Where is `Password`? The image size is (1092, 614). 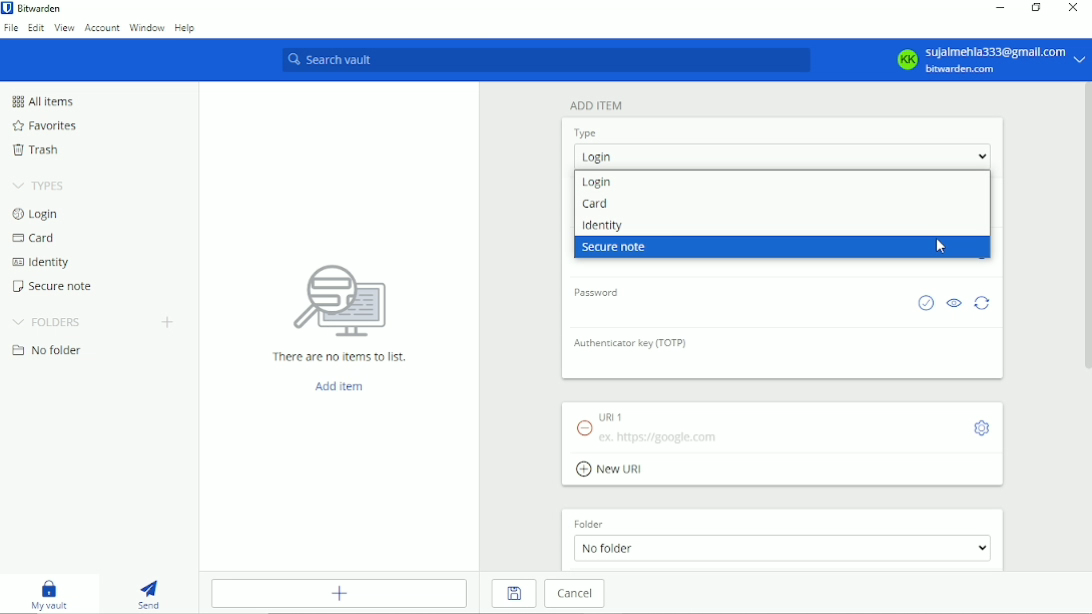
Password is located at coordinates (598, 292).